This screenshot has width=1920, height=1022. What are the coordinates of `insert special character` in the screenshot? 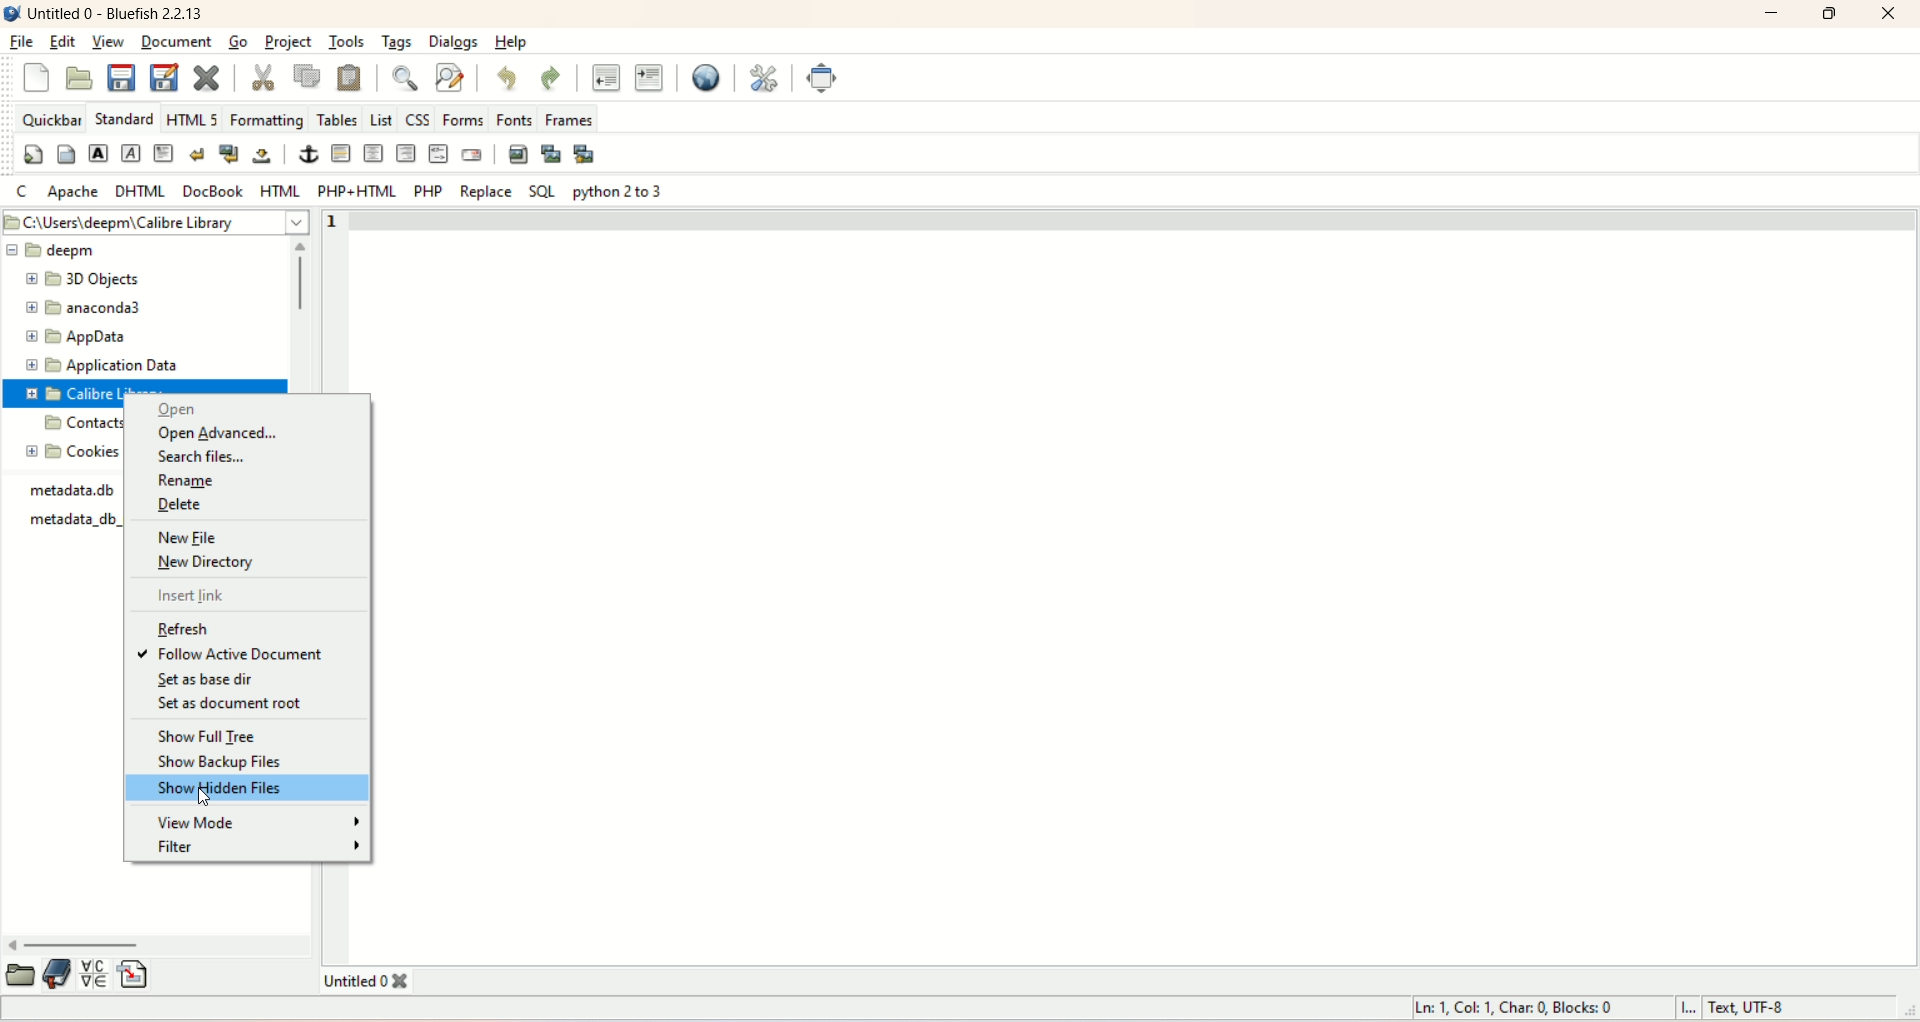 It's located at (94, 975).